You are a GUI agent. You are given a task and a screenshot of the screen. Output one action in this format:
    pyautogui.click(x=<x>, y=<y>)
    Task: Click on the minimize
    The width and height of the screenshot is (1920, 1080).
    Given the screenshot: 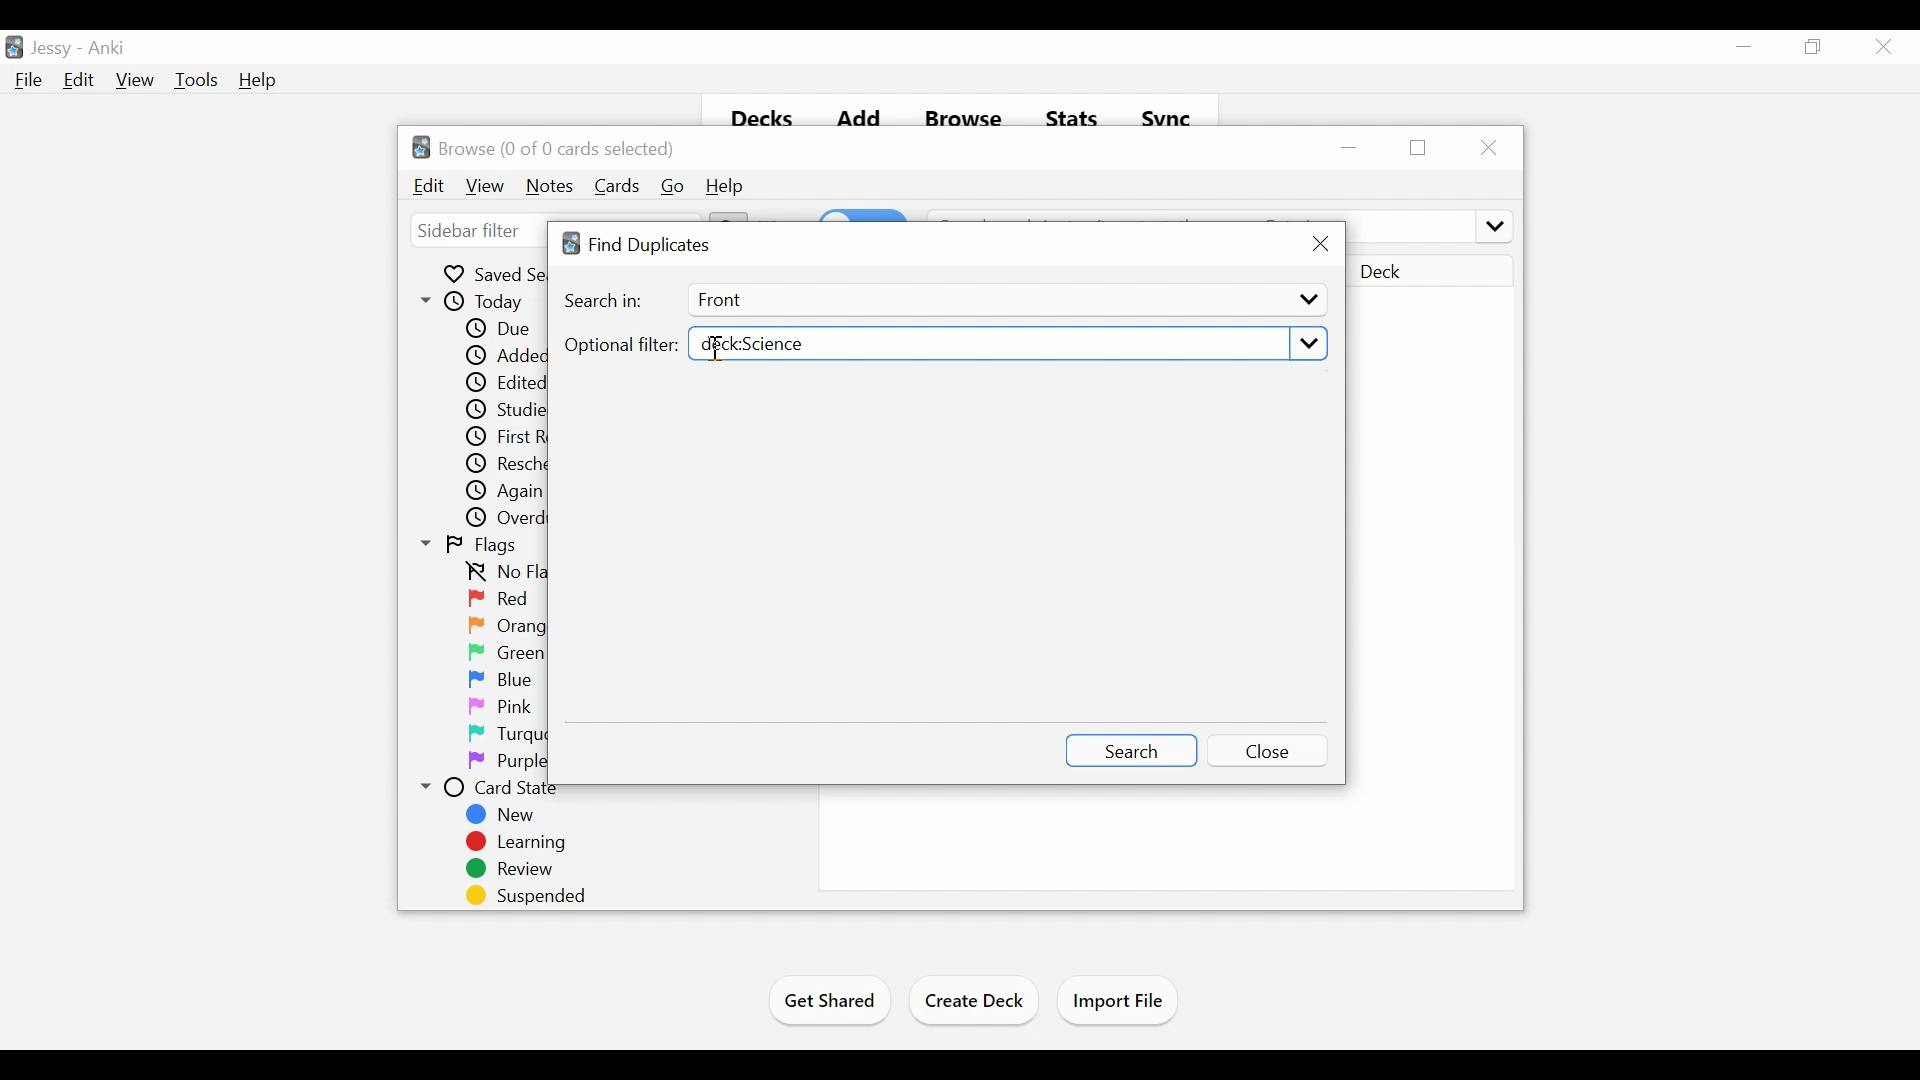 What is the action you would take?
    pyautogui.click(x=1352, y=146)
    